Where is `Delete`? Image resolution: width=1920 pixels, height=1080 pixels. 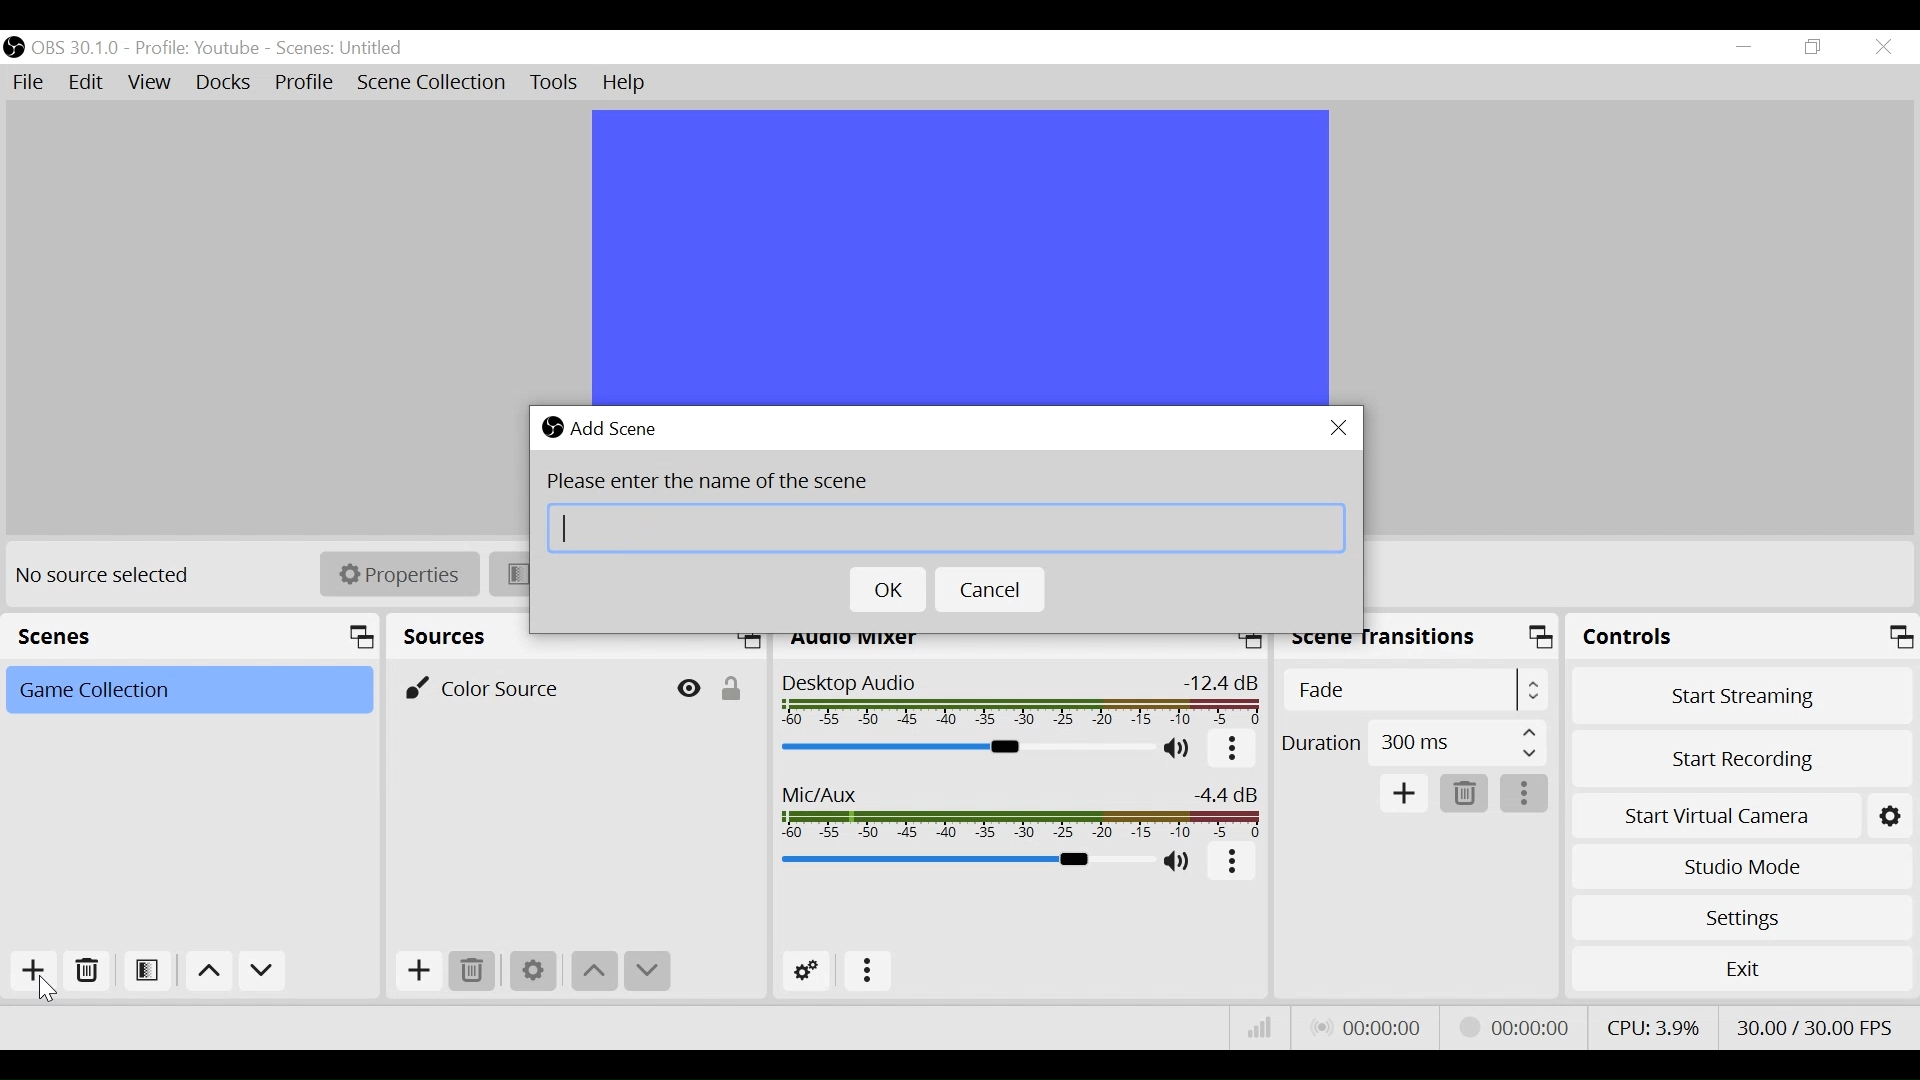
Delete is located at coordinates (1465, 794).